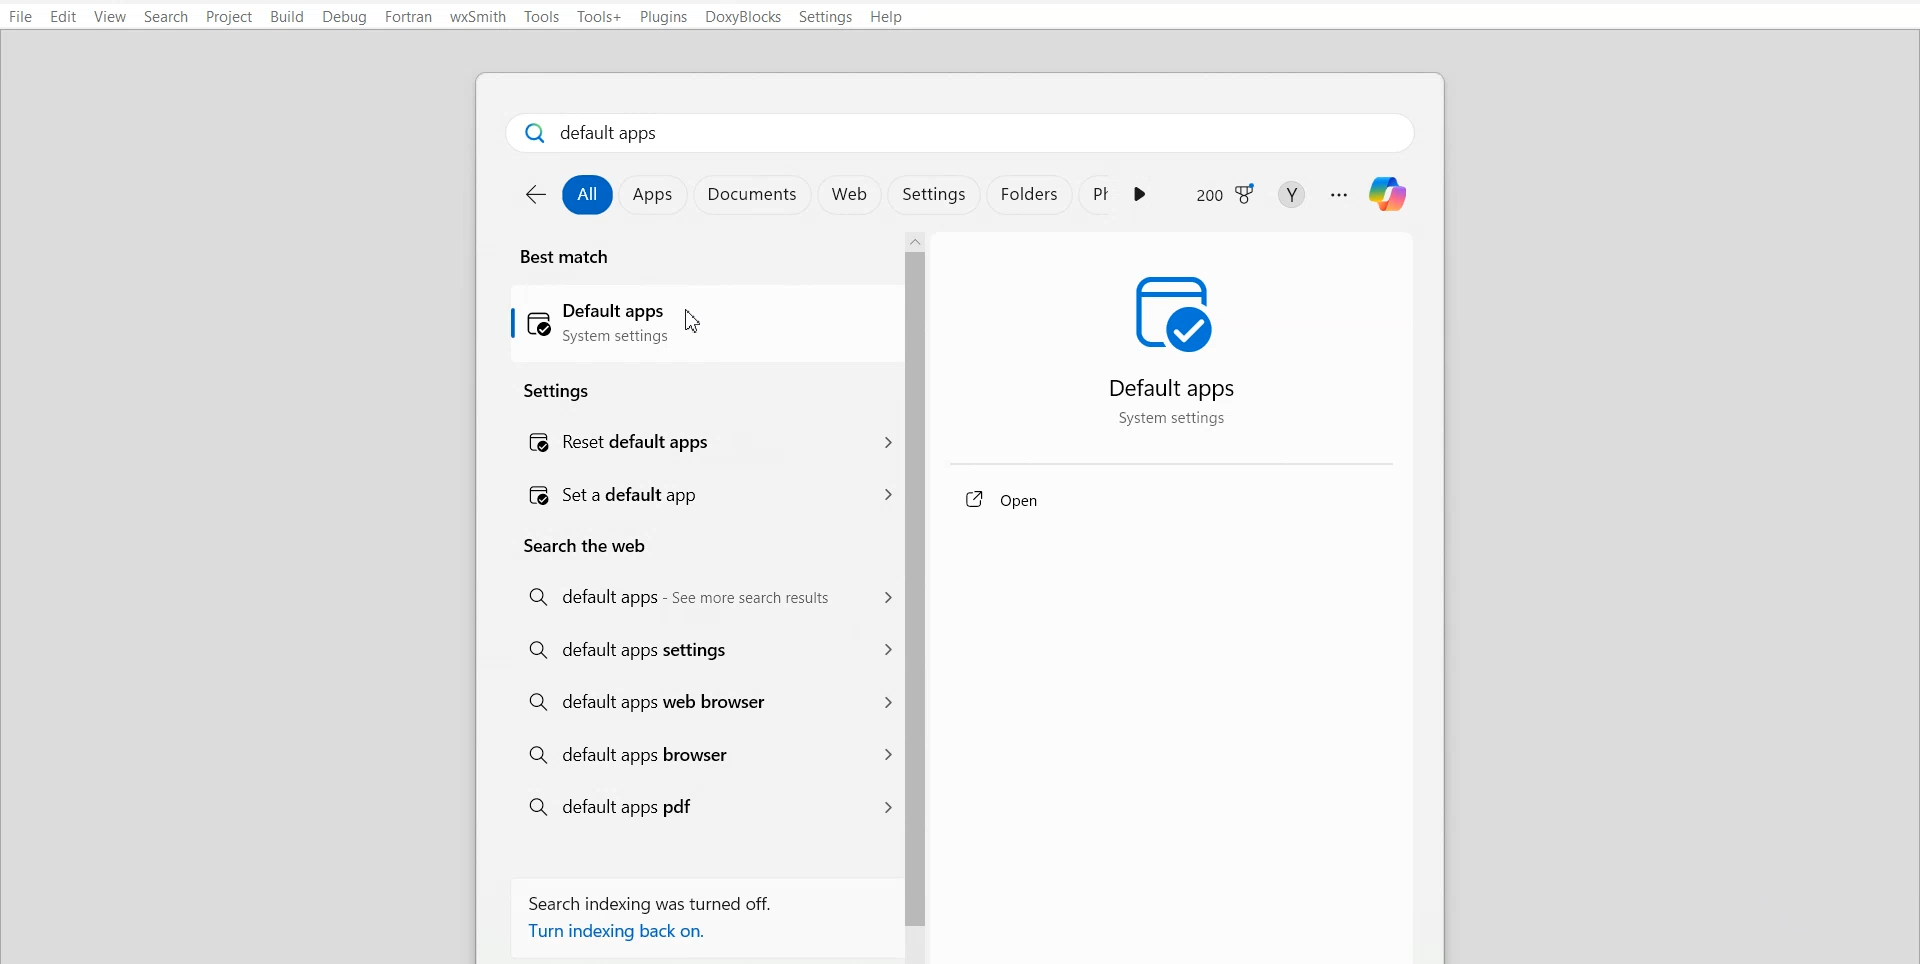  What do you see at coordinates (932, 196) in the screenshot?
I see `Settings` at bounding box center [932, 196].